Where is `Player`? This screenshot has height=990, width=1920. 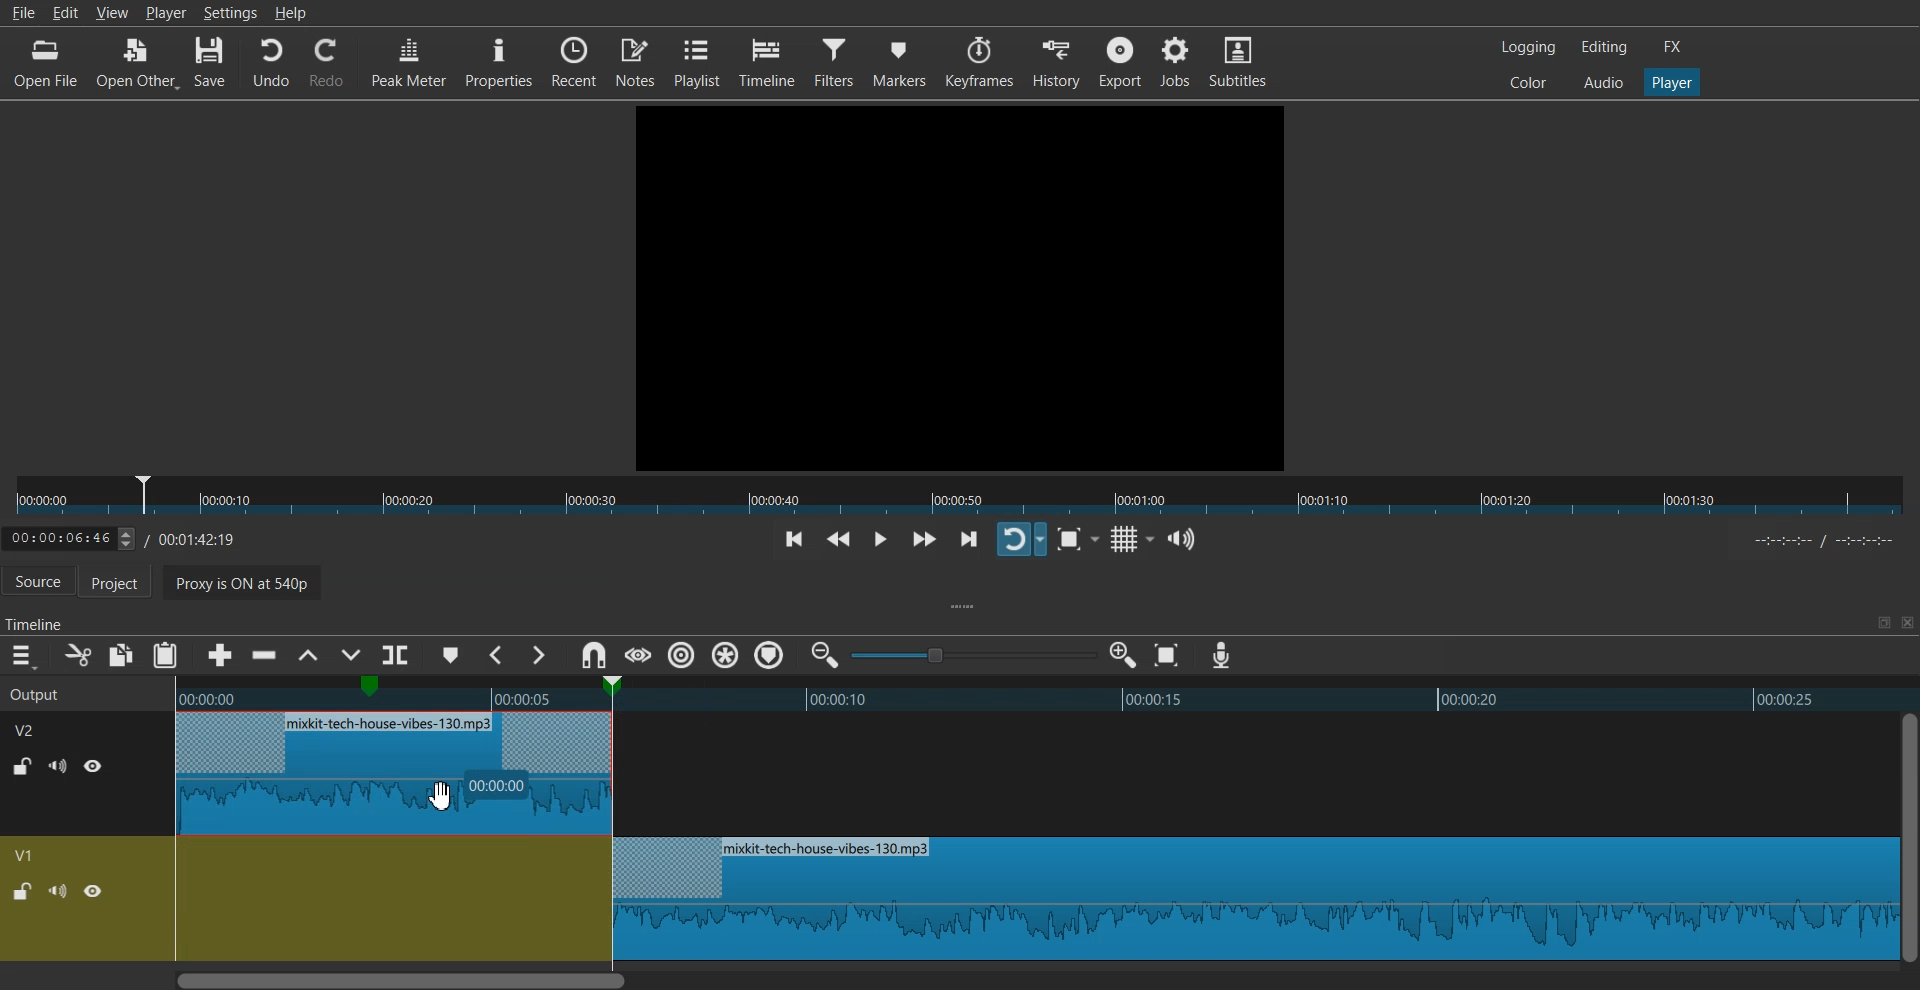
Player is located at coordinates (166, 12).